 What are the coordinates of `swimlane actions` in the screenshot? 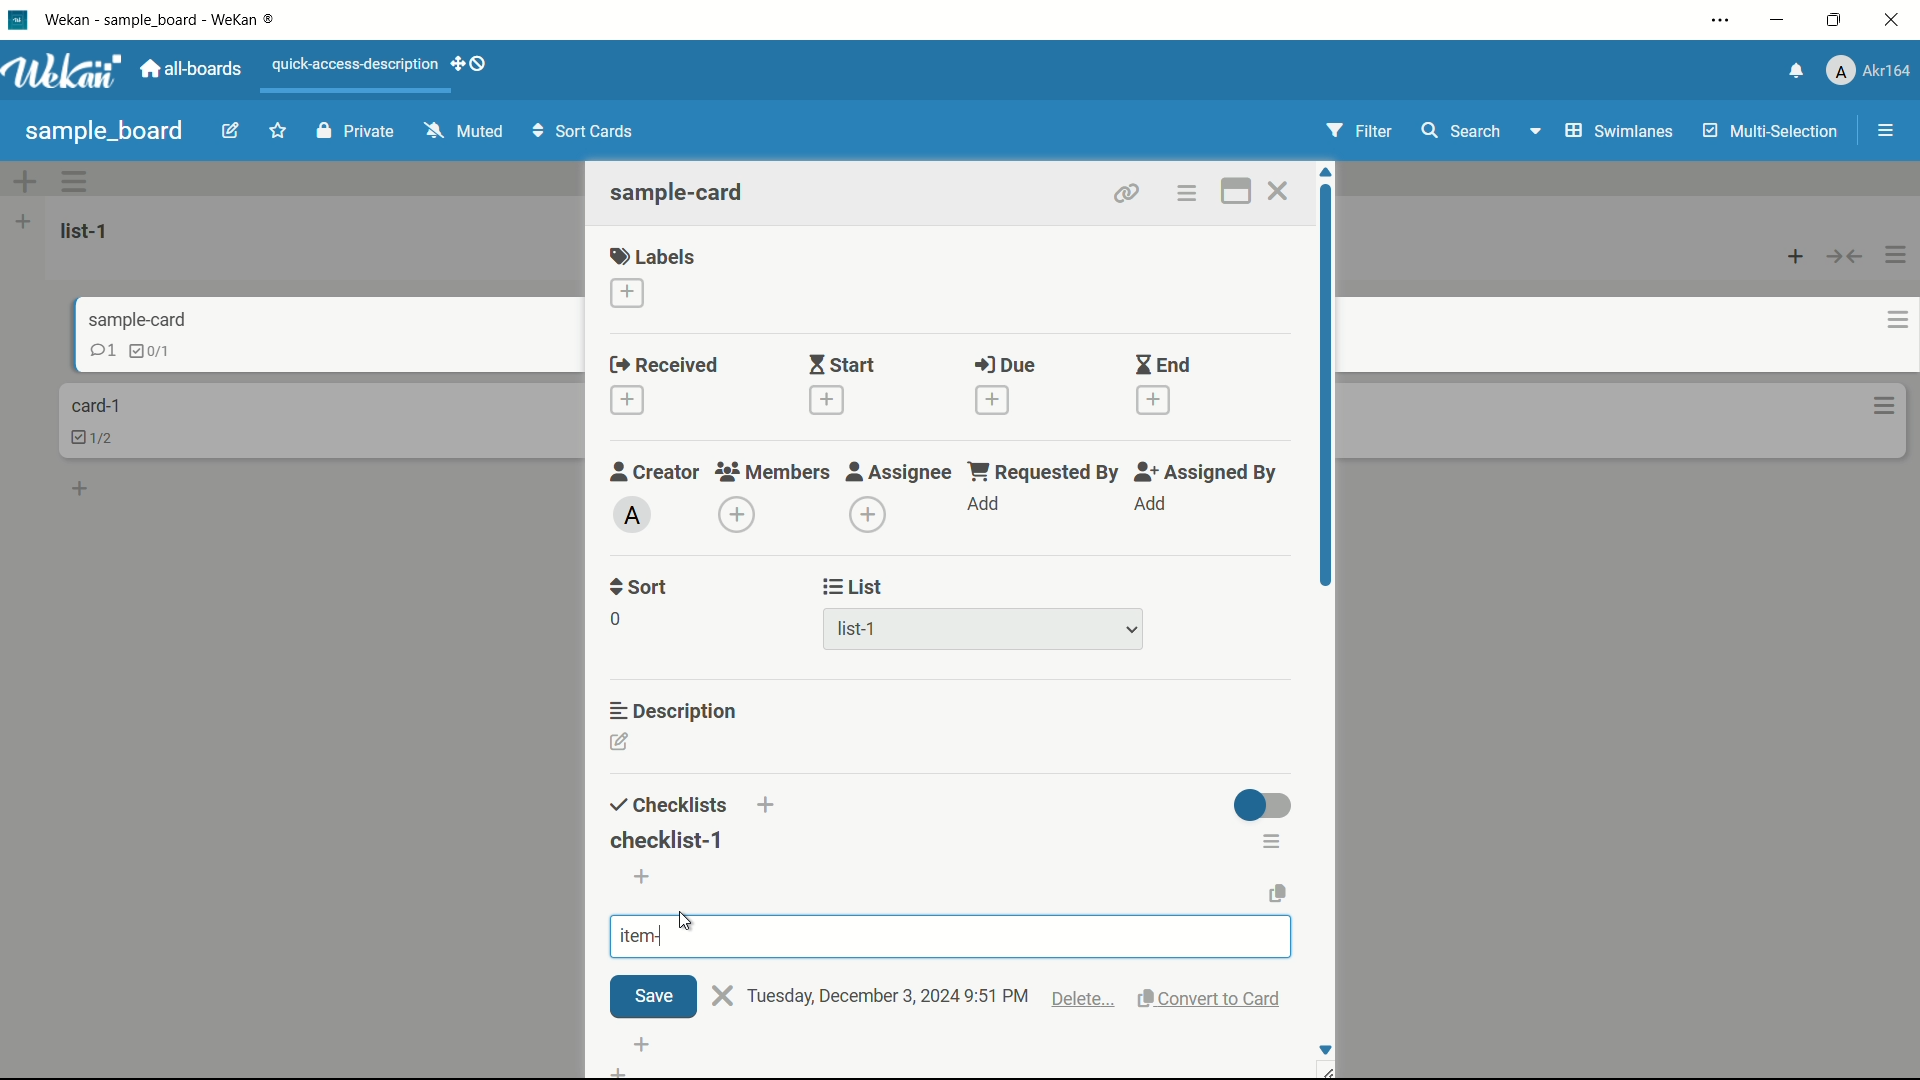 It's located at (75, 180).